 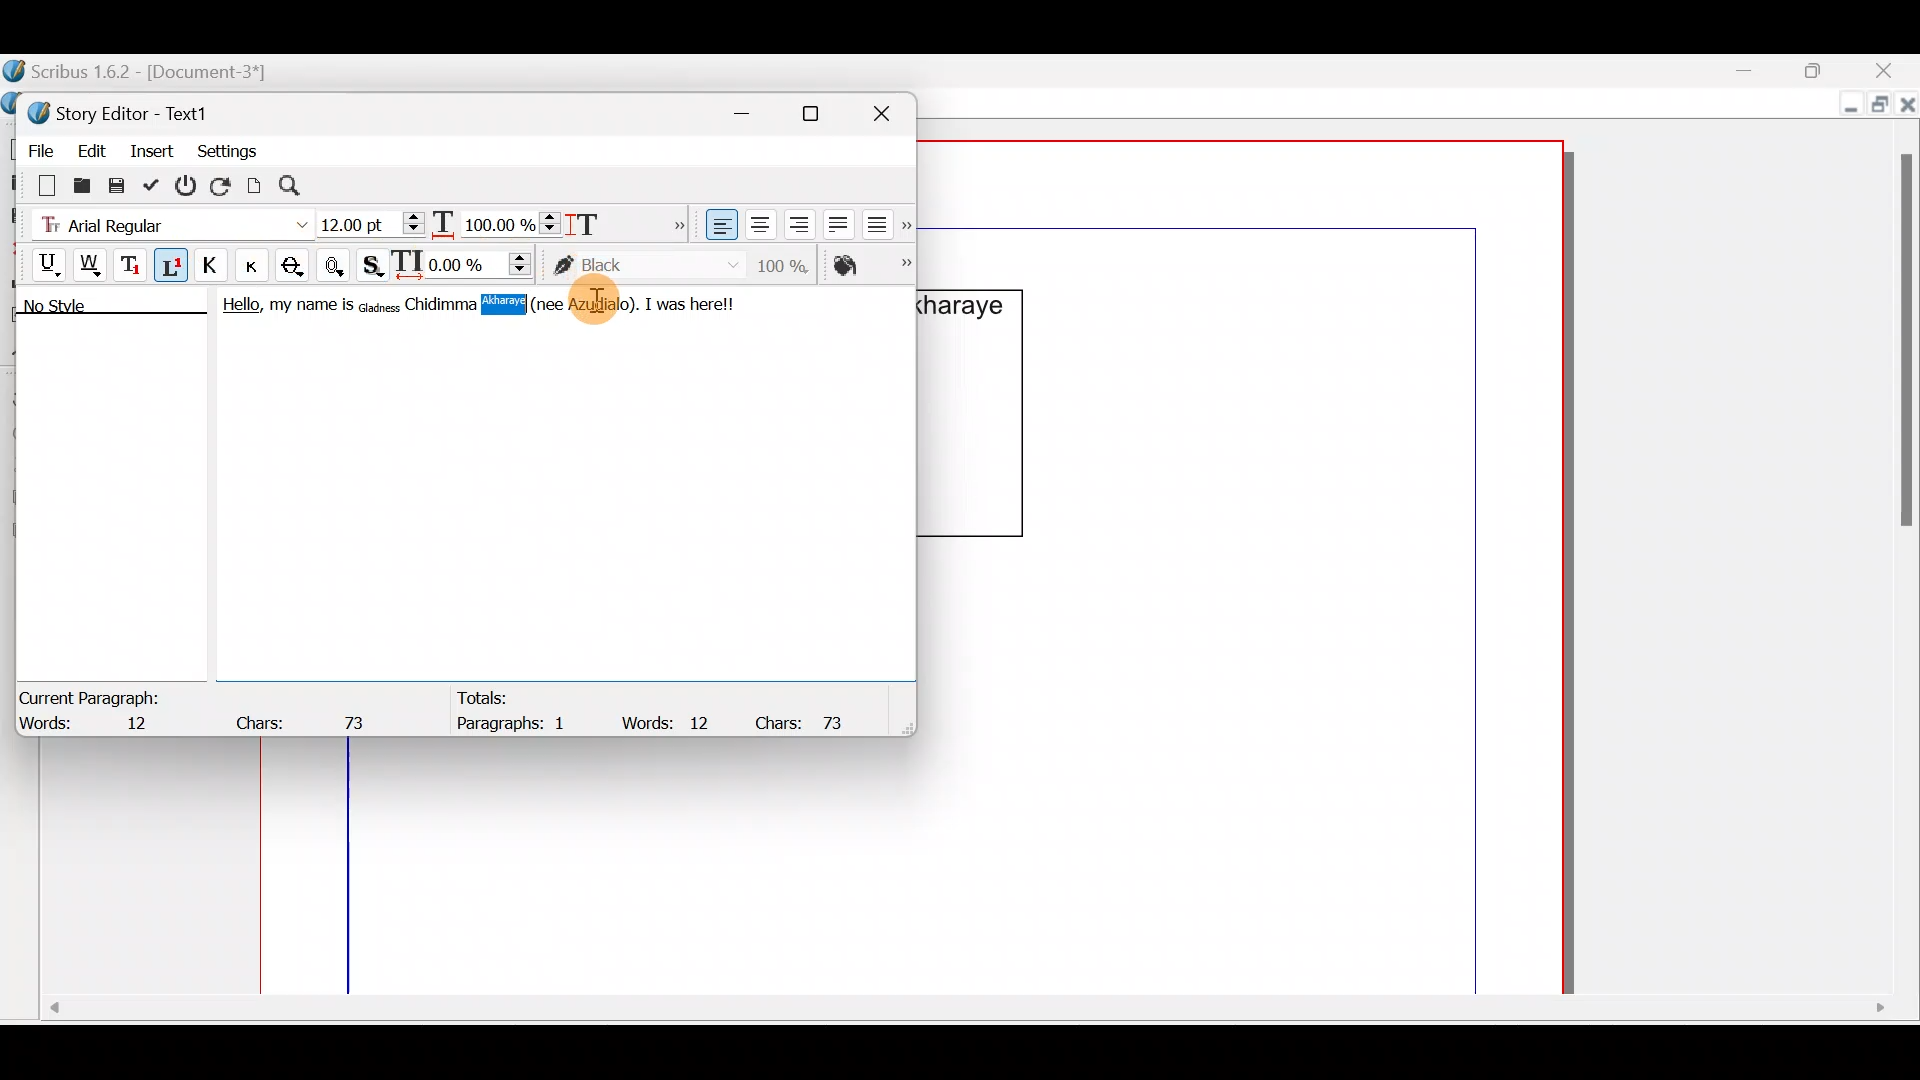 I want to click on Saturation of color of text stroke, so click(x=790, y=262).